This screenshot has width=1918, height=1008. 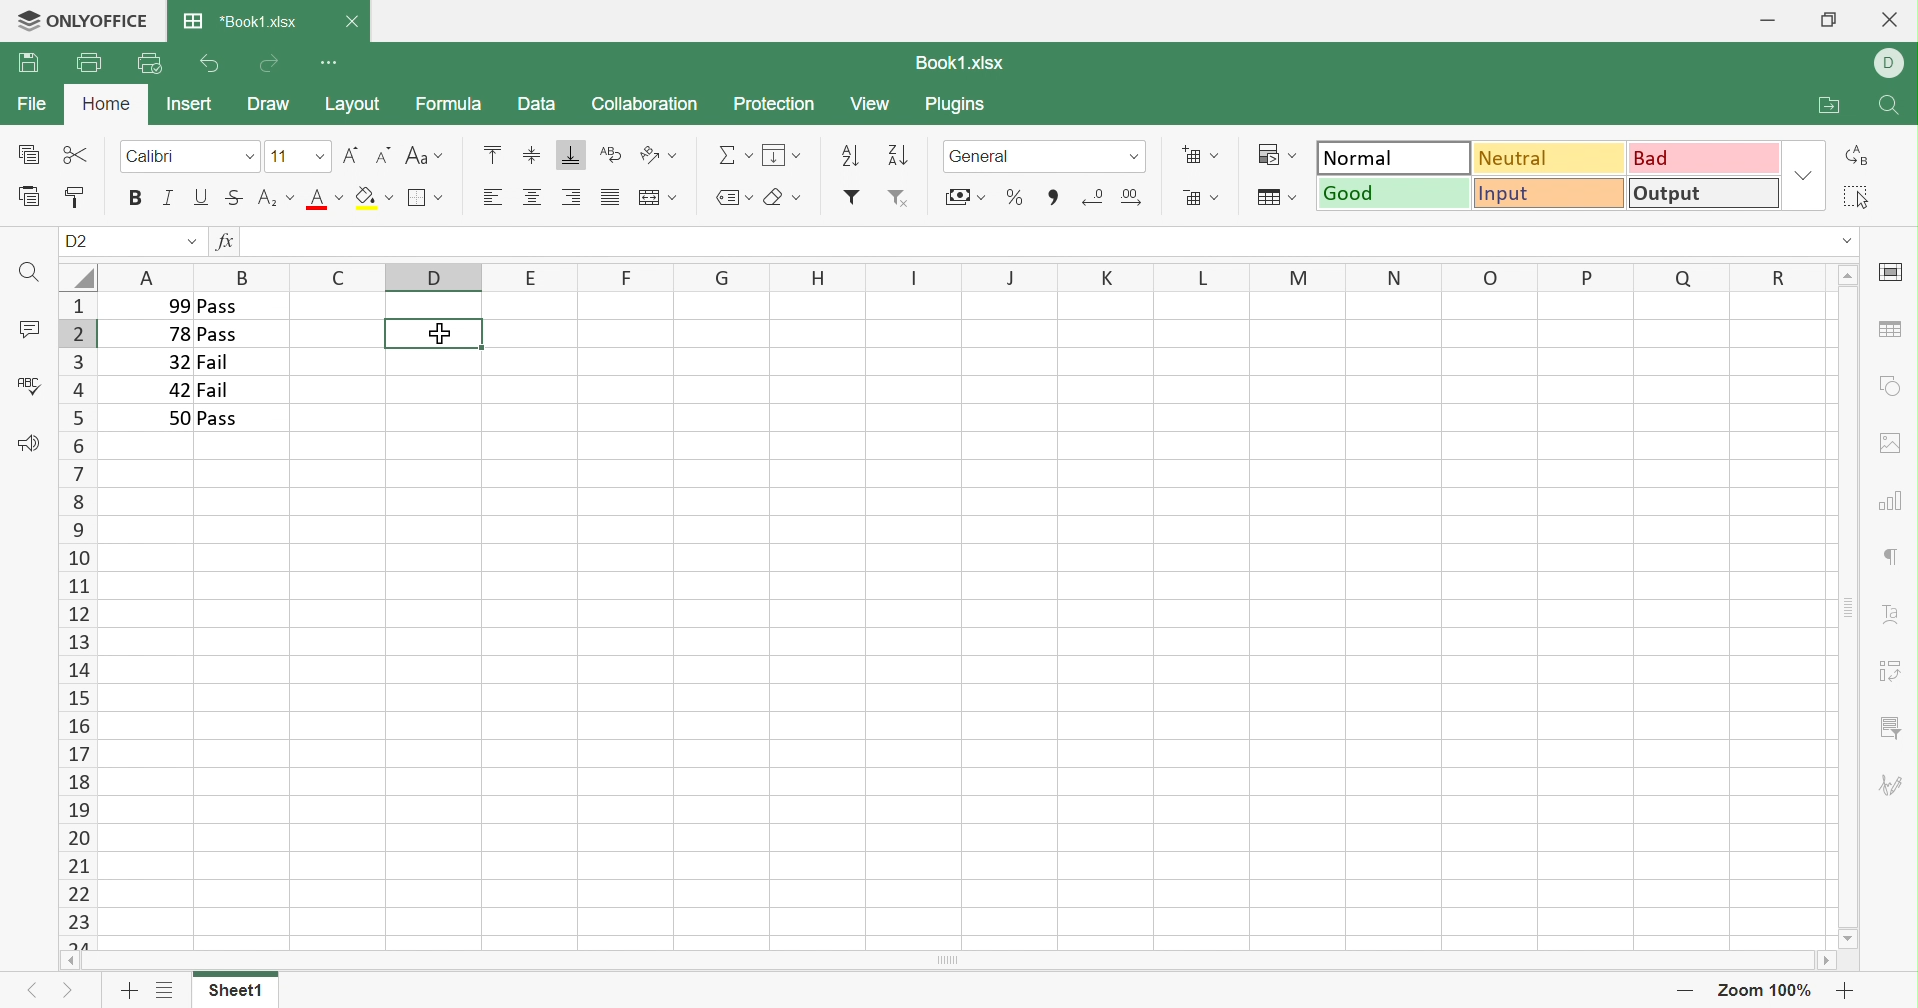 I want to click on Font color, so click(x=323, y=197).